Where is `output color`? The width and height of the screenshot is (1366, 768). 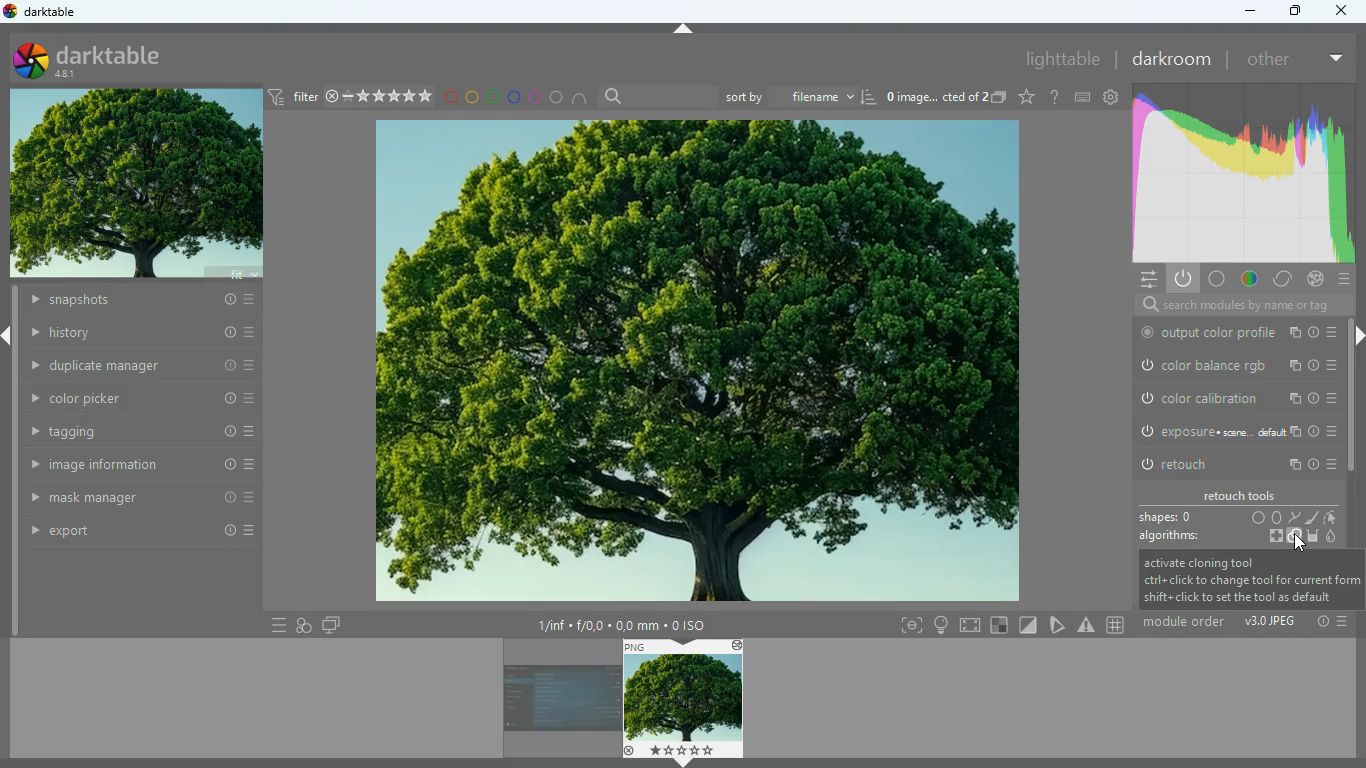 output color is located at coordinates (1233, 334).